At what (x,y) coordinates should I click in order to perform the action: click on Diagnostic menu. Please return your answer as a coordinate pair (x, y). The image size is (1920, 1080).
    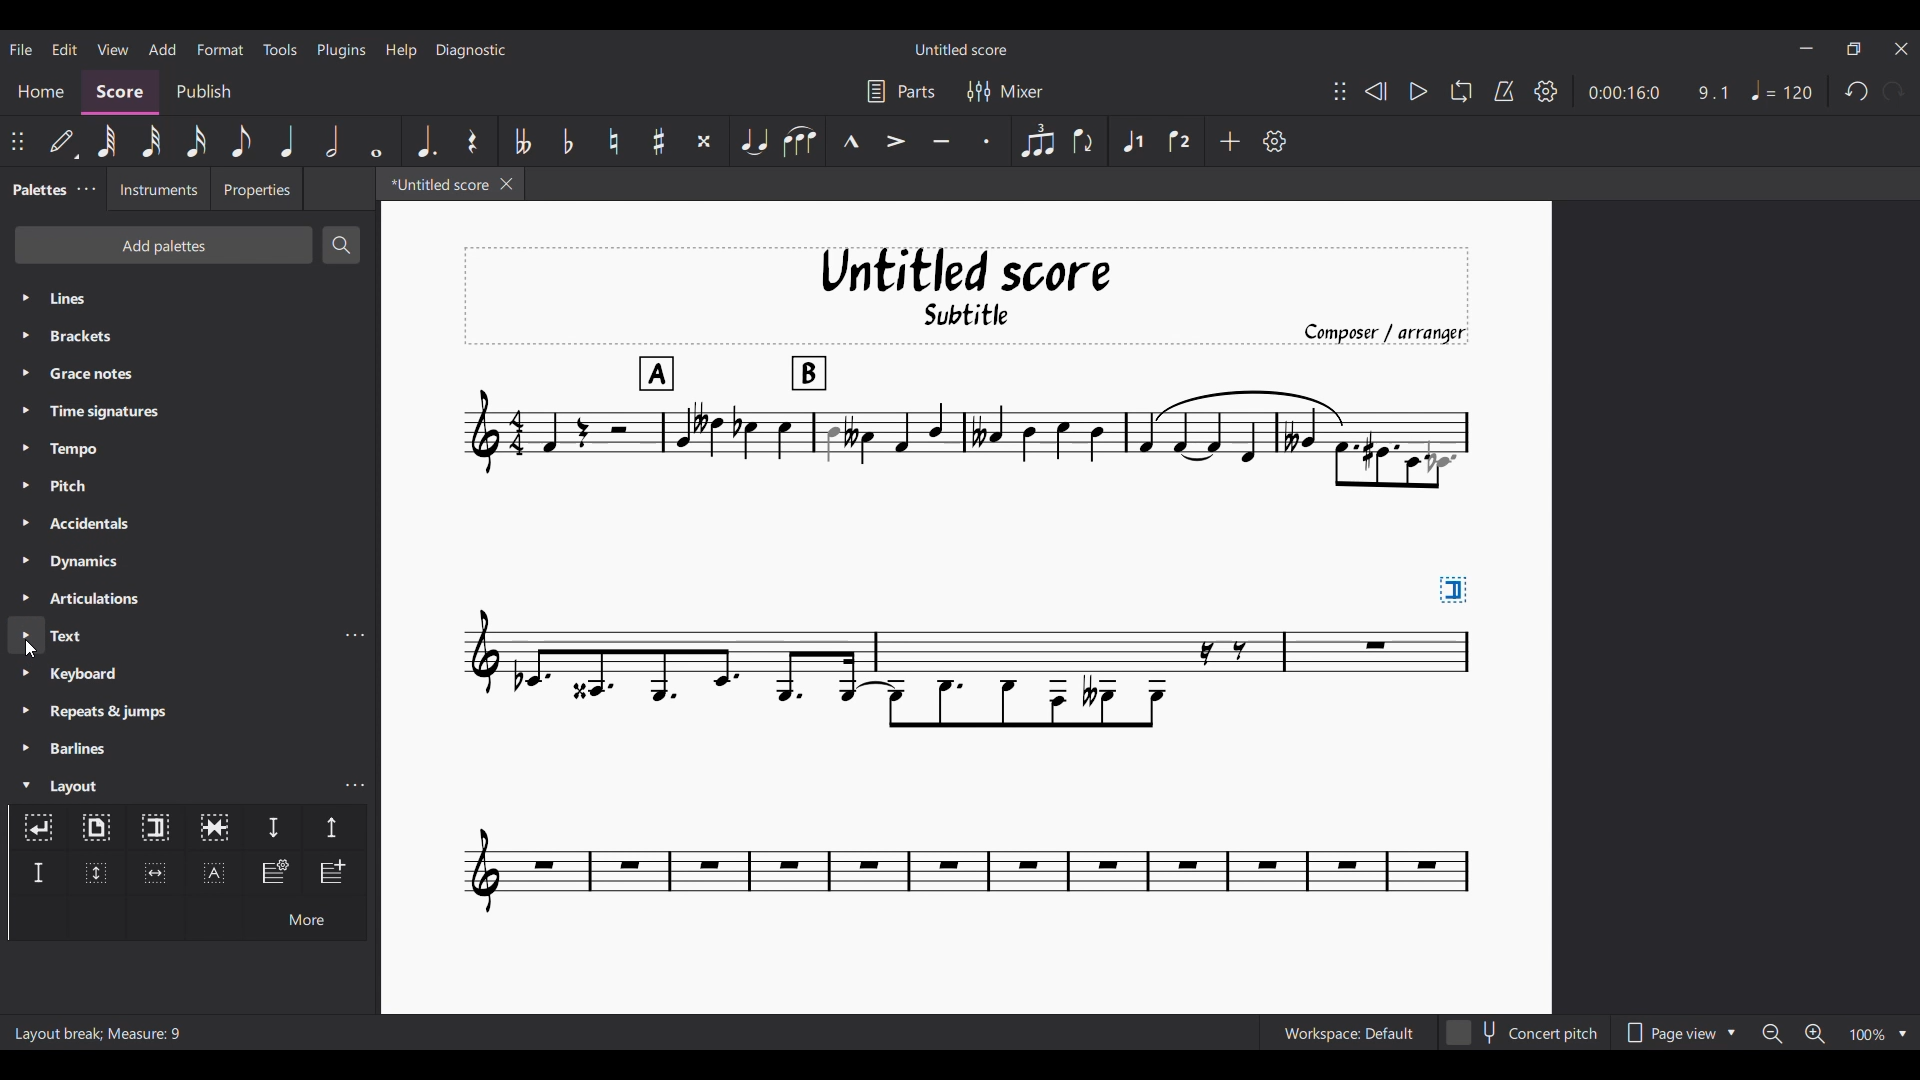
    Looking at the image, I should click on (472, 50).